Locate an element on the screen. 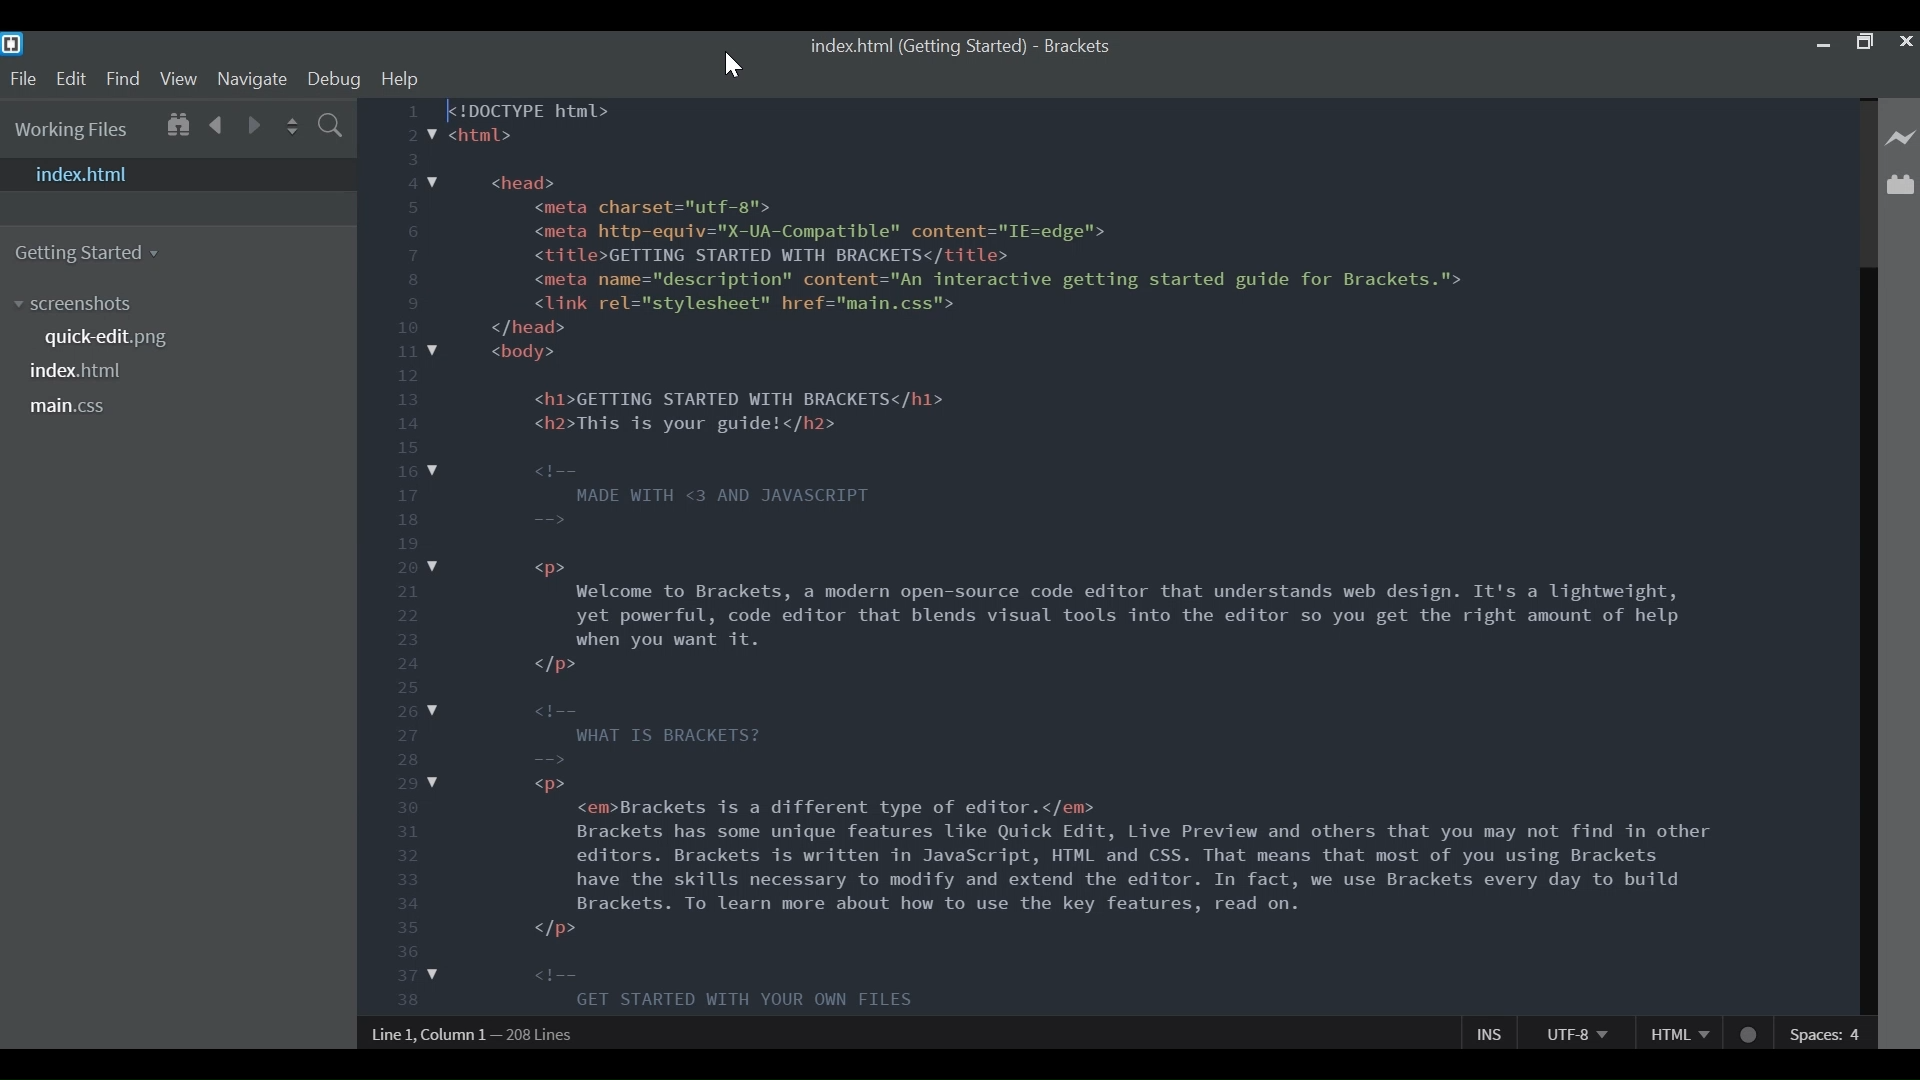 Image resolution: width=1920 pixels, height=1080 pixels. HTML is located at coordinates (1675, 1032).